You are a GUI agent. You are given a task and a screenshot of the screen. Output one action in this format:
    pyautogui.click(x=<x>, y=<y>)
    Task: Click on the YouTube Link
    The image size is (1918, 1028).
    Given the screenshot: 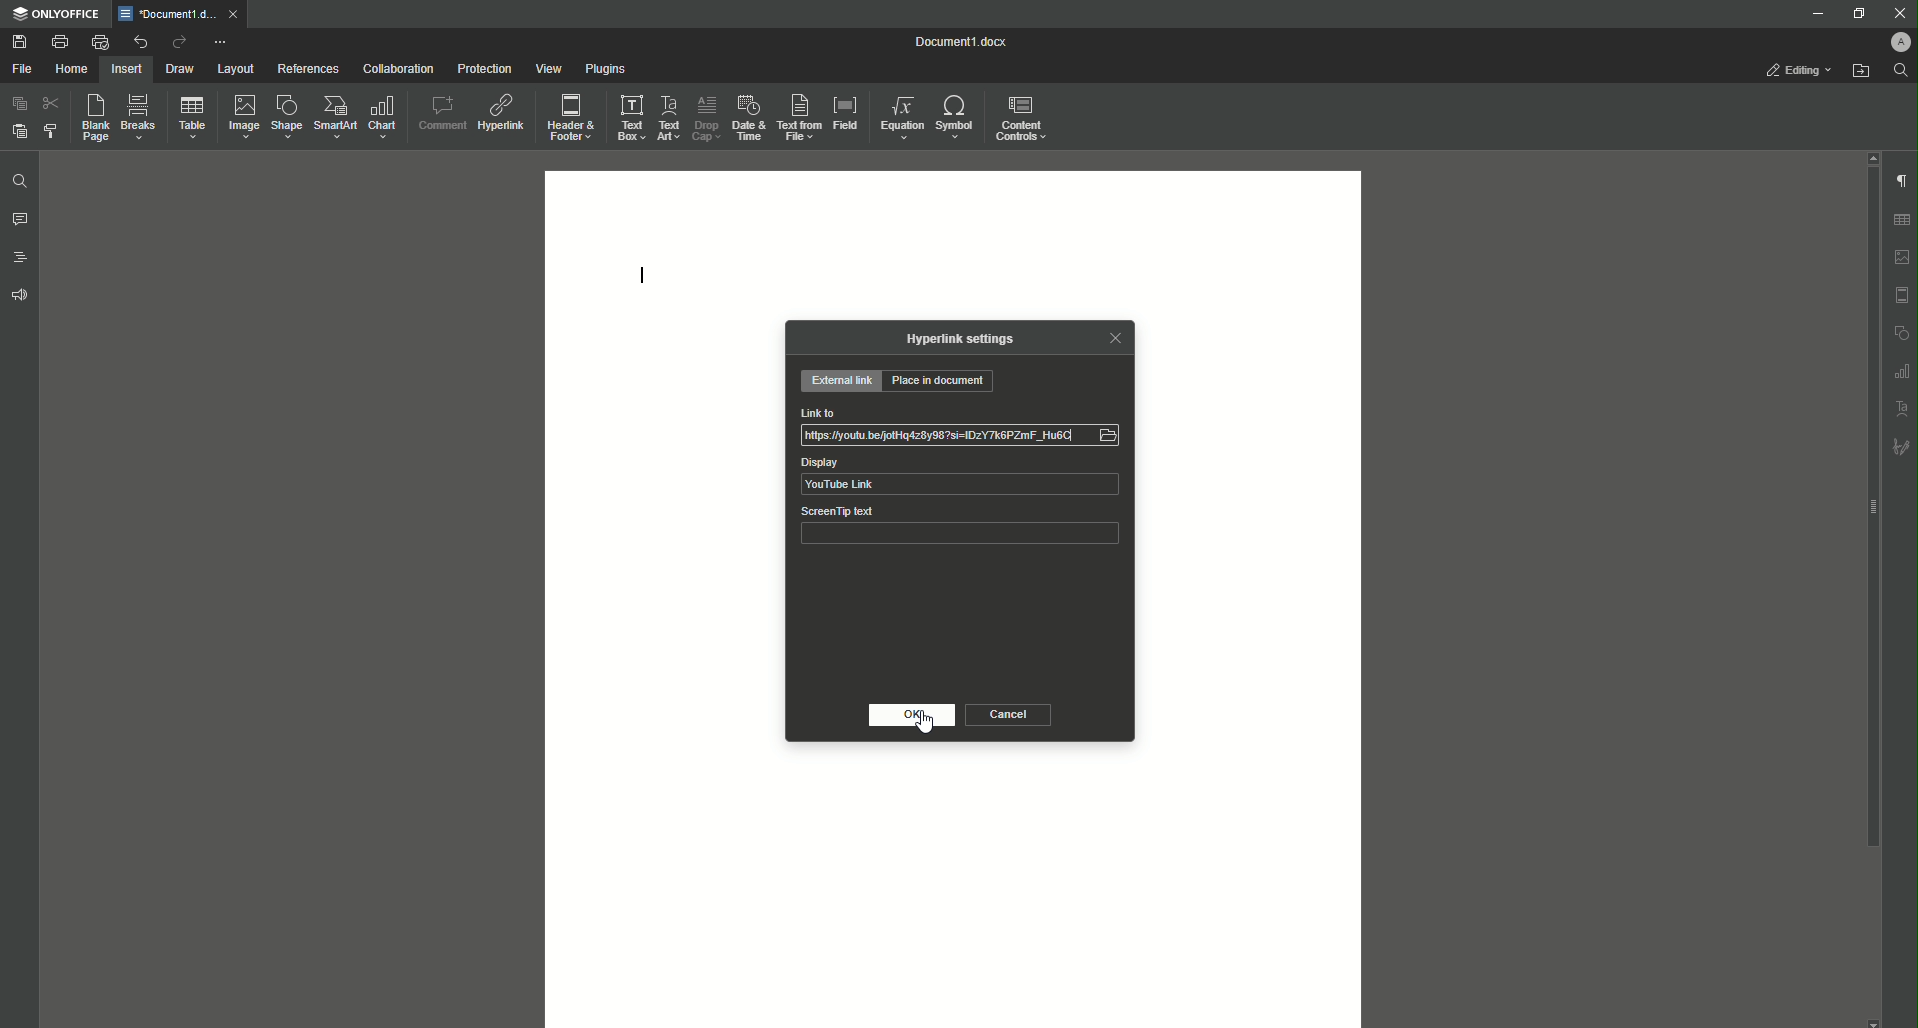 What is the action you would take?
    pyautogui.click(x=843, y=486)
    